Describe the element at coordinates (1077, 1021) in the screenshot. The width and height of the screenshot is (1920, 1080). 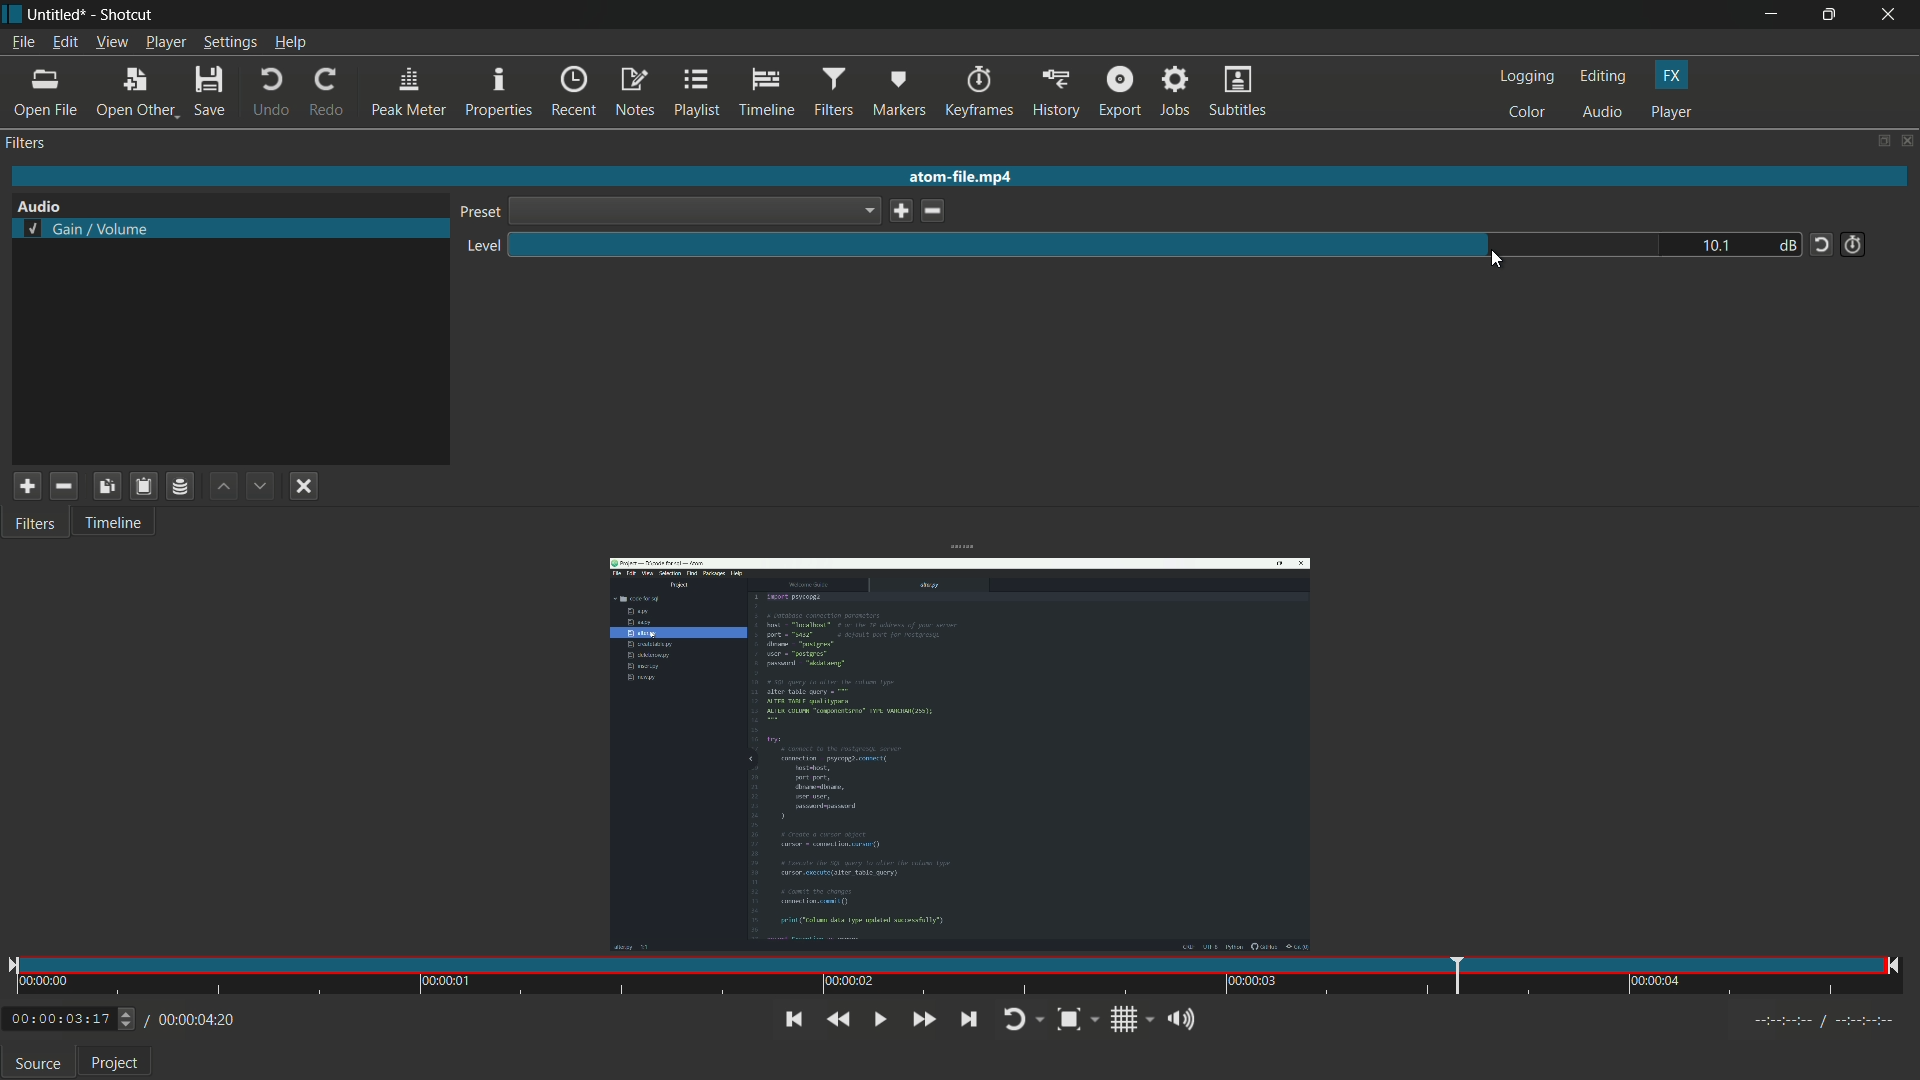
I see `toggle zoom` at that location.